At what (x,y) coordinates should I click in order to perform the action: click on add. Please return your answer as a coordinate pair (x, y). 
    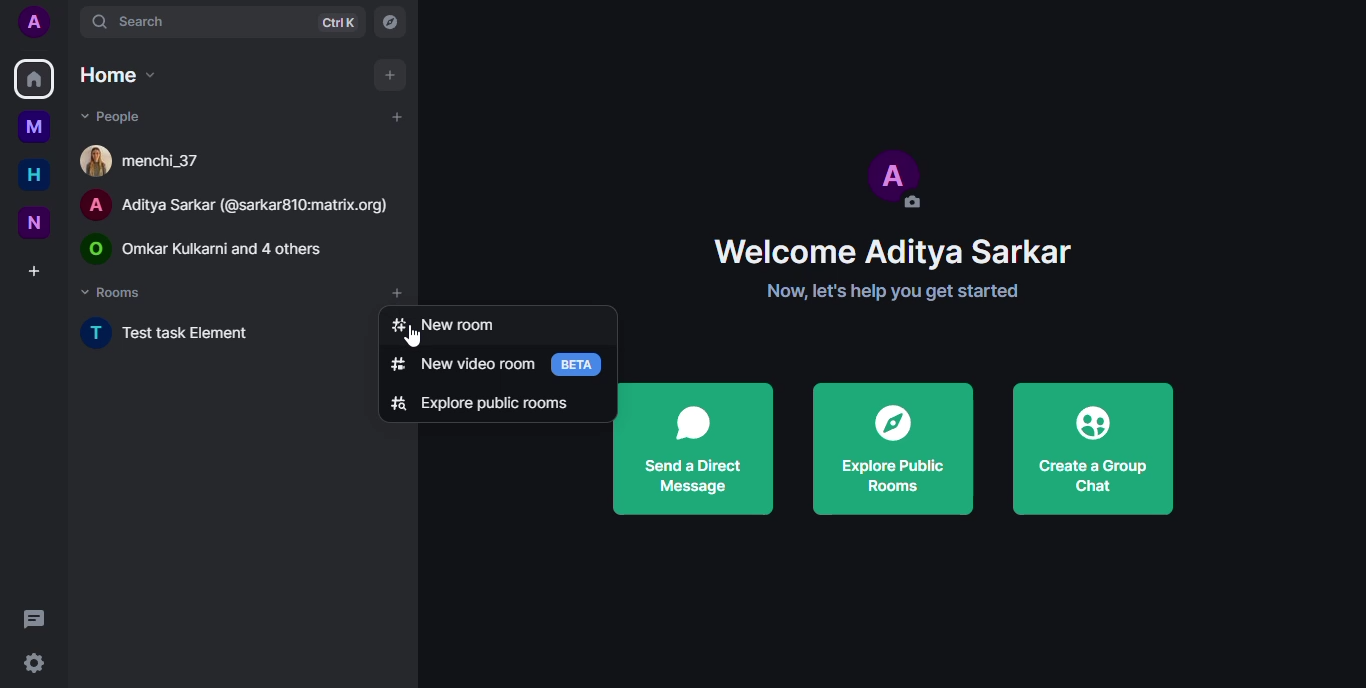
    Looking at the image, I should click on (397, 294).